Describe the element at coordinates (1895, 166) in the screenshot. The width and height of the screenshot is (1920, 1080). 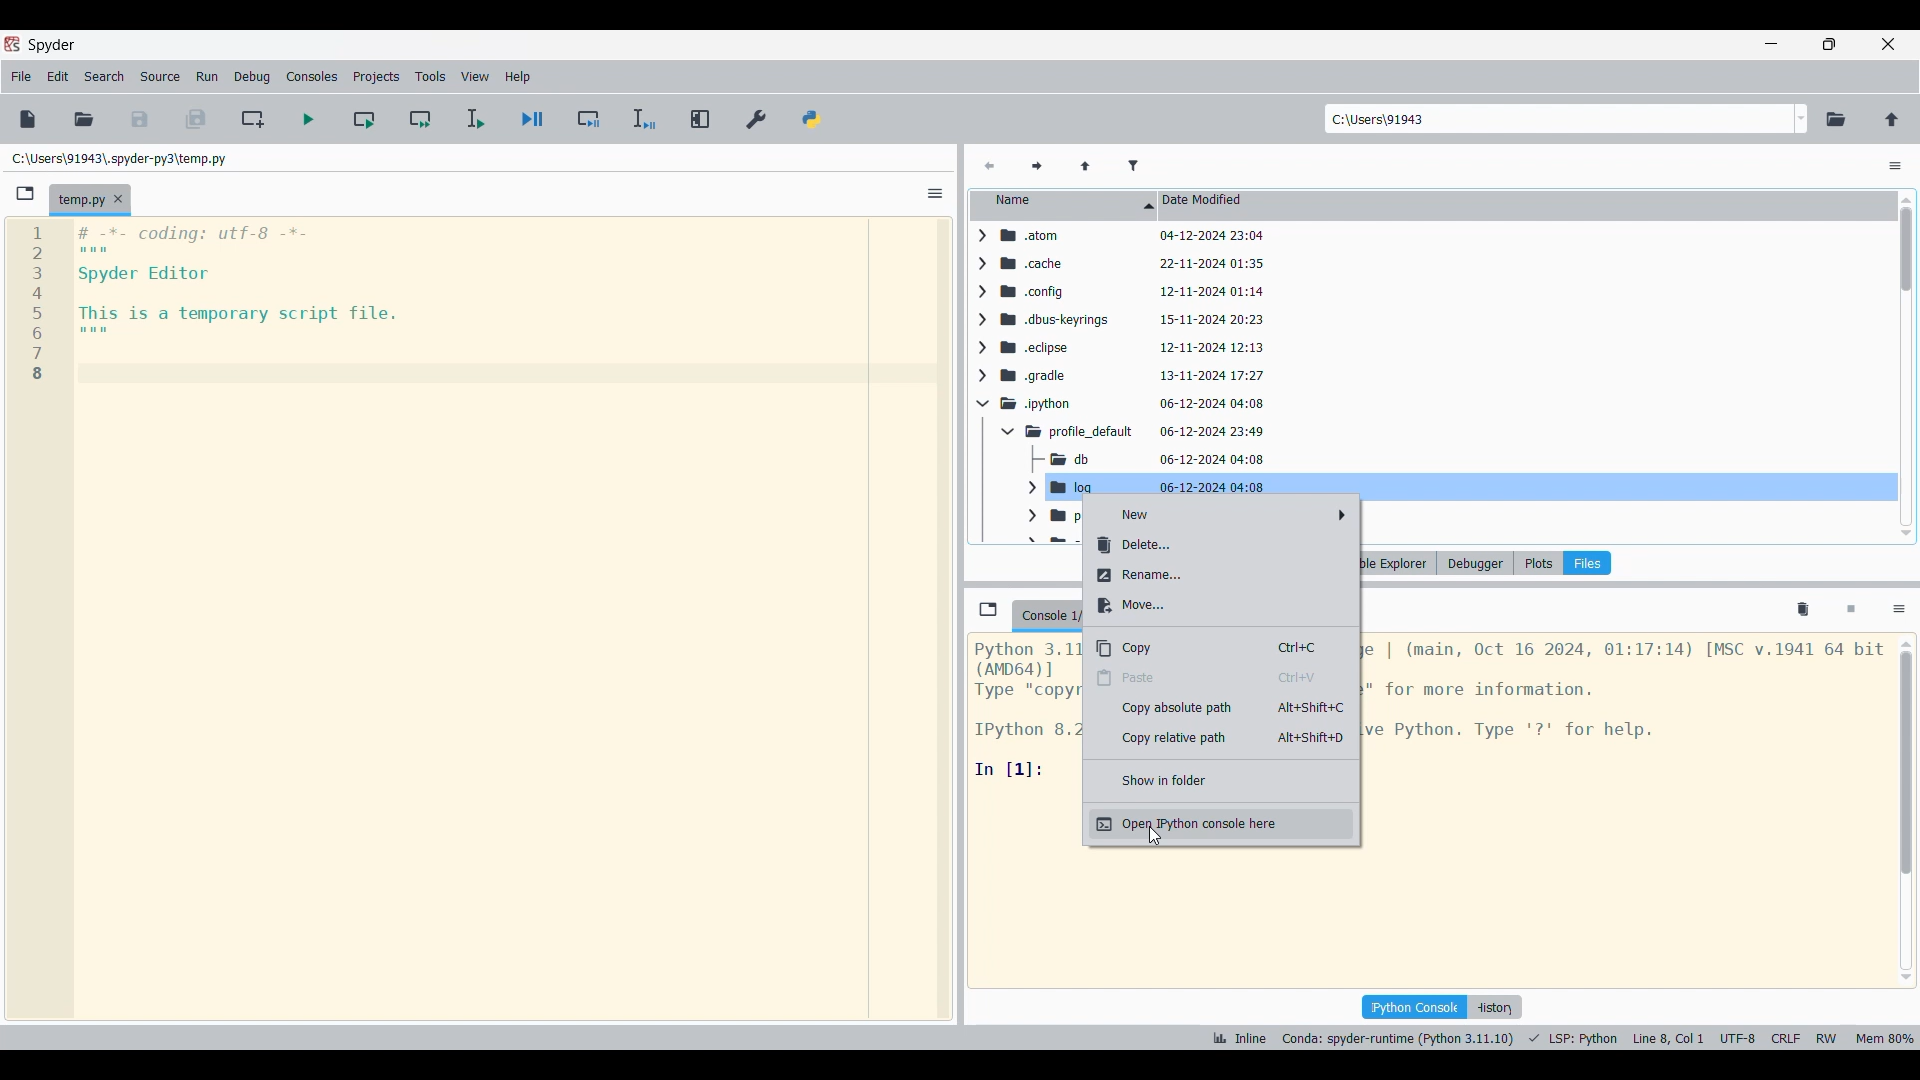
I see `Options` at that location.